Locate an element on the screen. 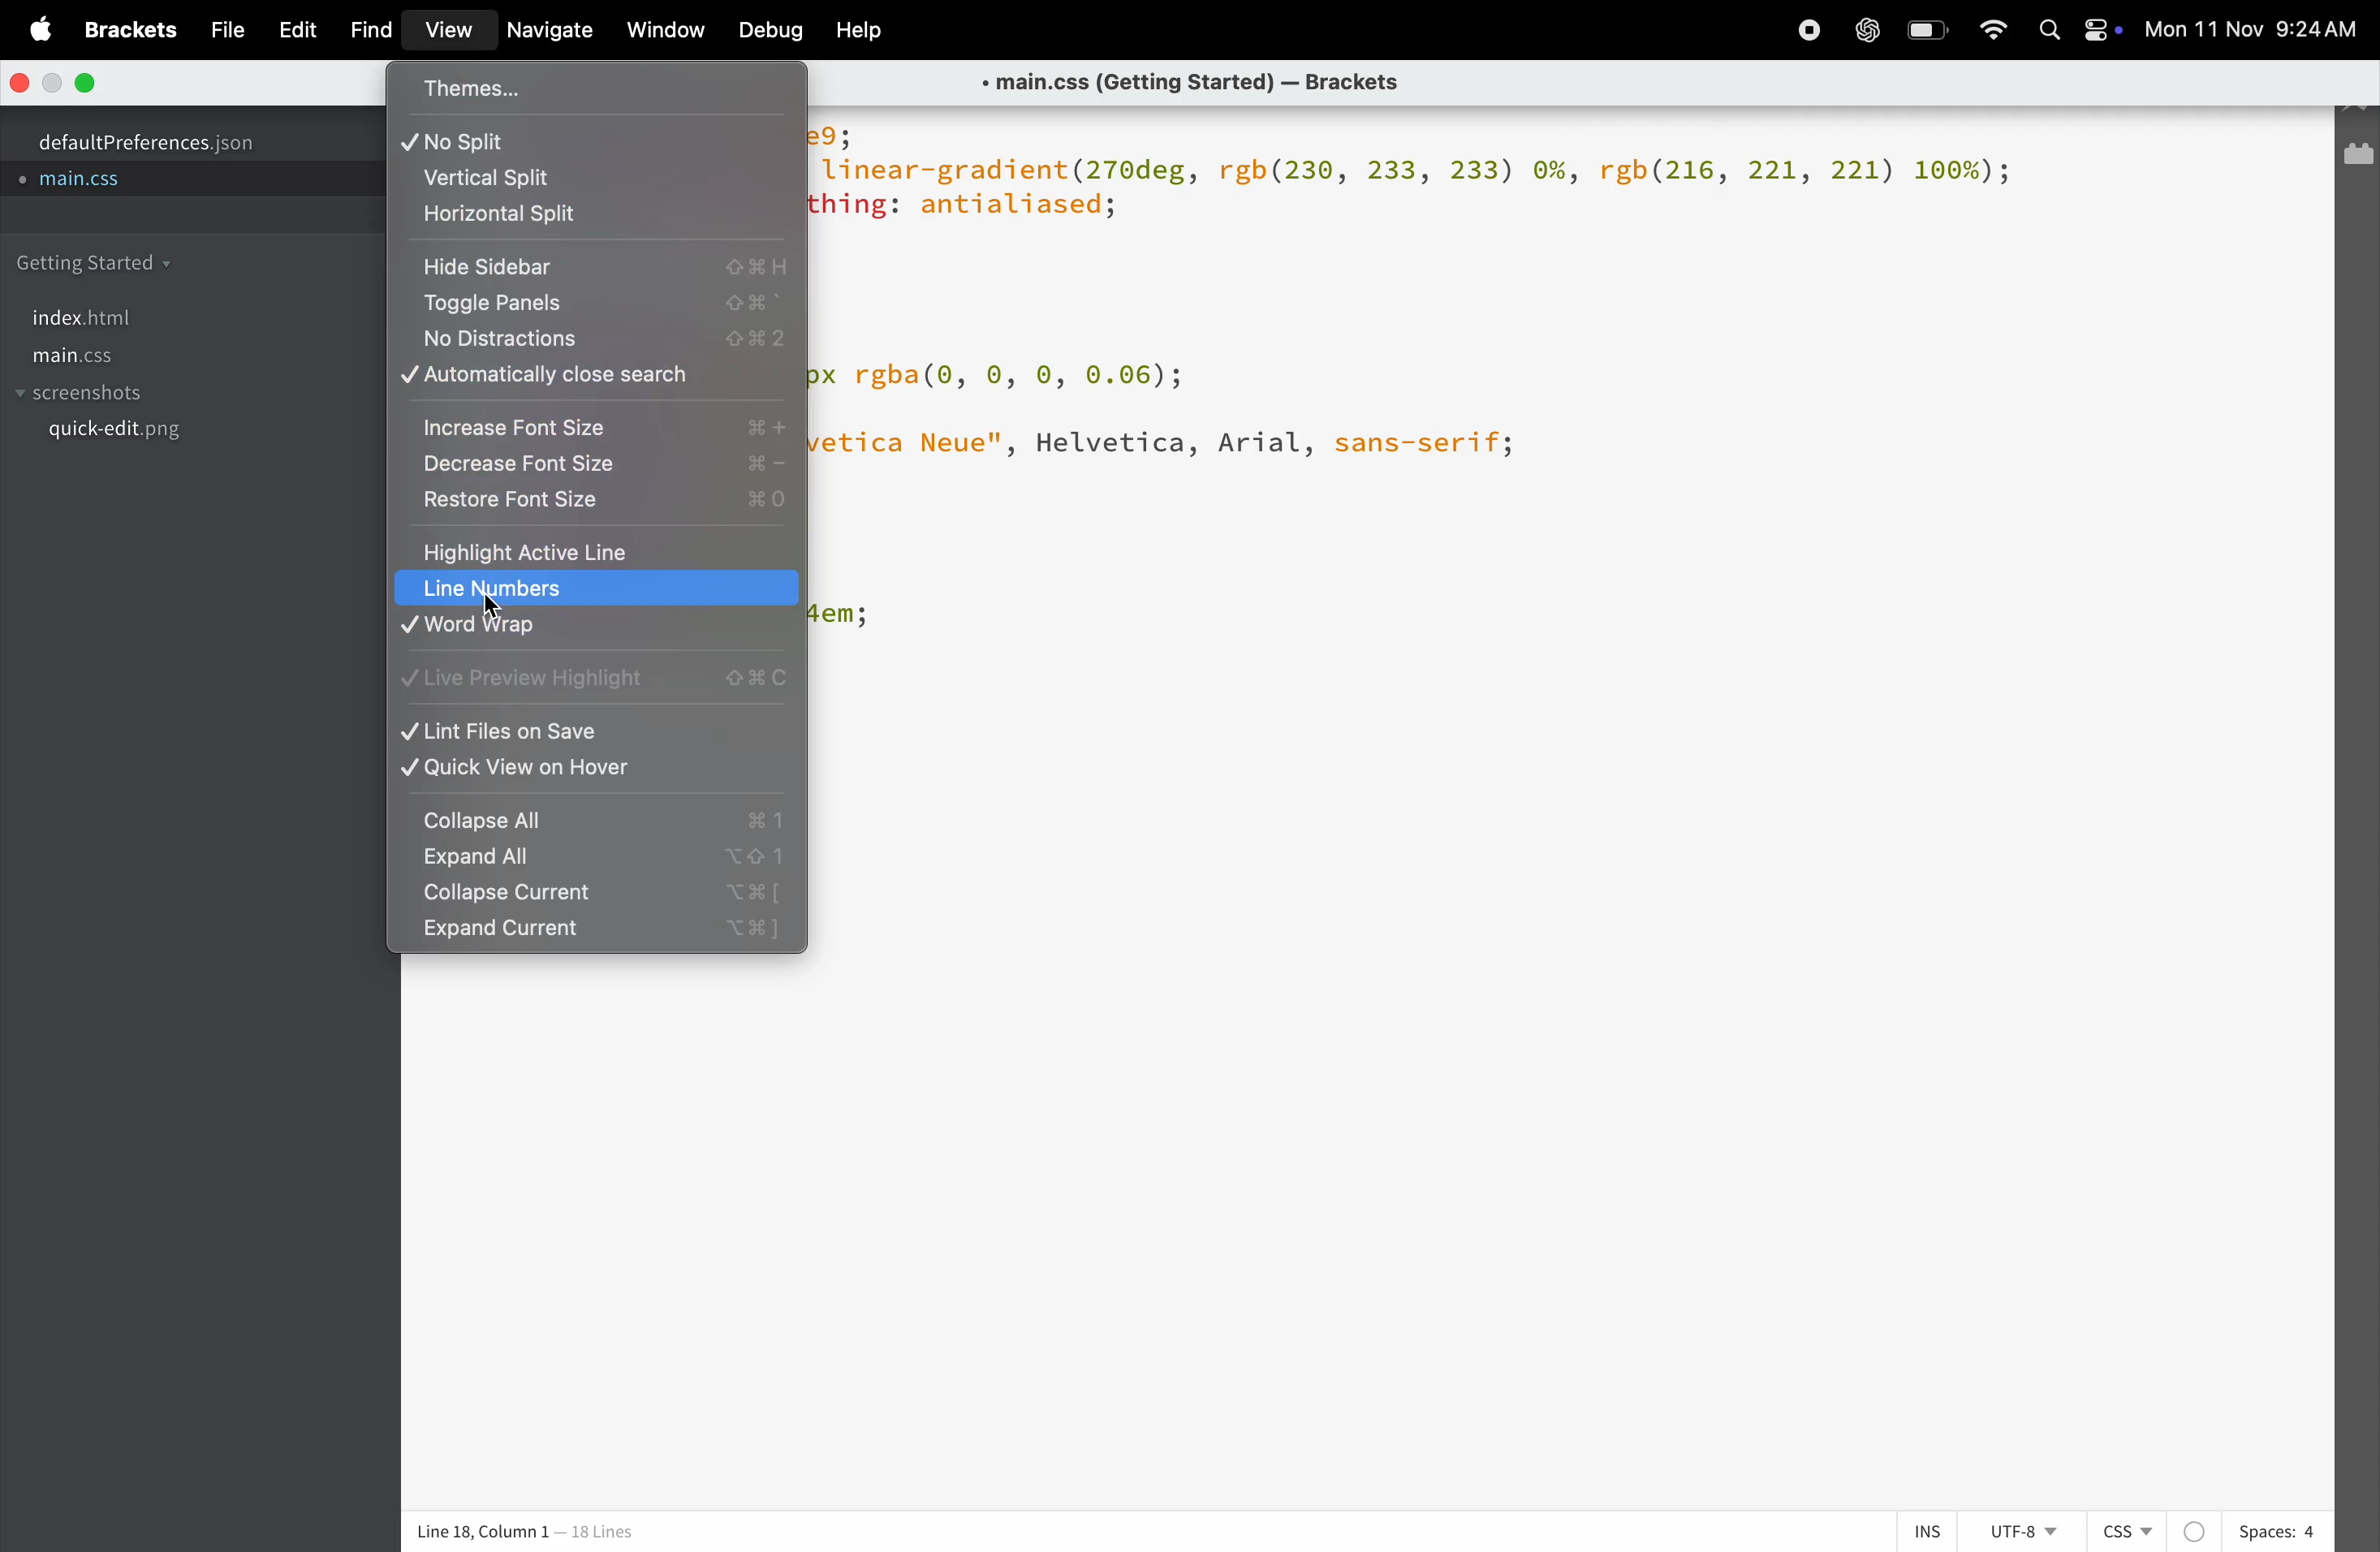 The height and width of the screenshot is (1552, 2380). collapse current is located at coordinates (593, 896).